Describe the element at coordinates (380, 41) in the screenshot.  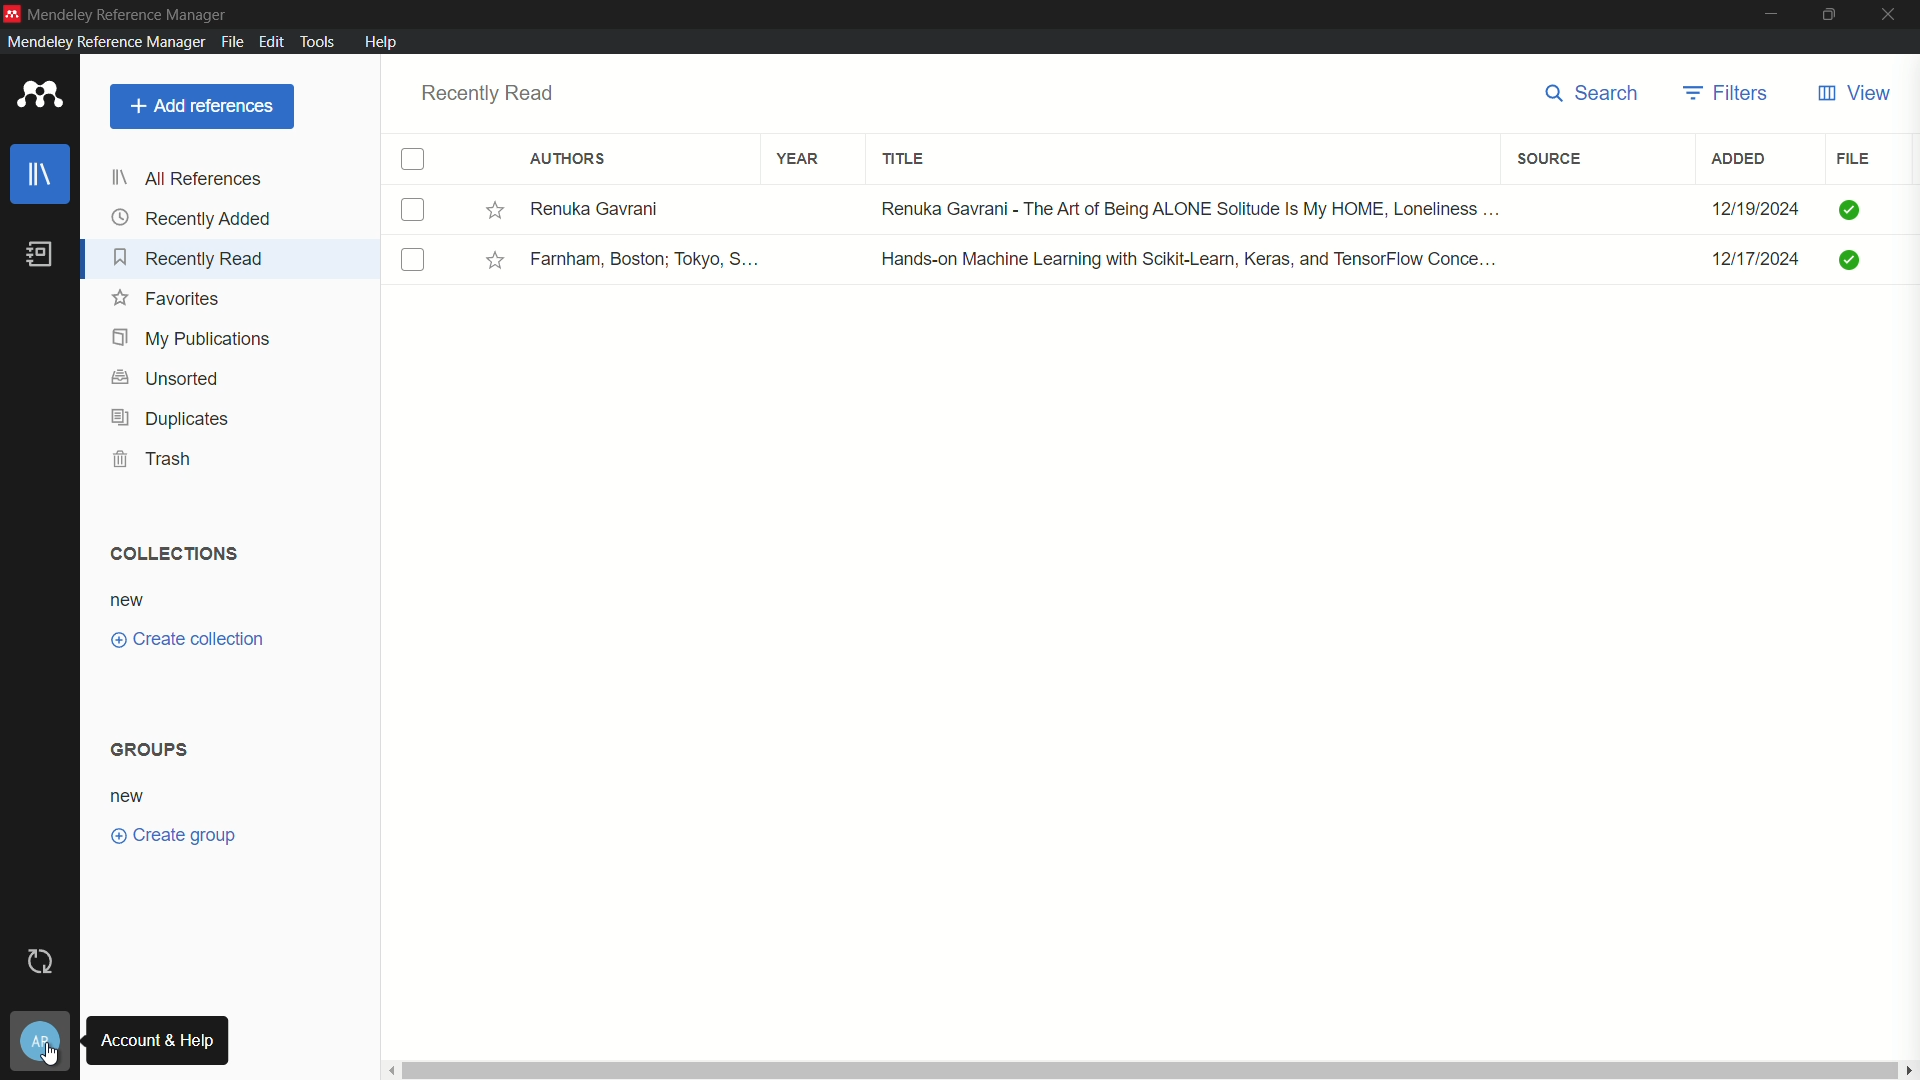
I see `help menu` at that location.